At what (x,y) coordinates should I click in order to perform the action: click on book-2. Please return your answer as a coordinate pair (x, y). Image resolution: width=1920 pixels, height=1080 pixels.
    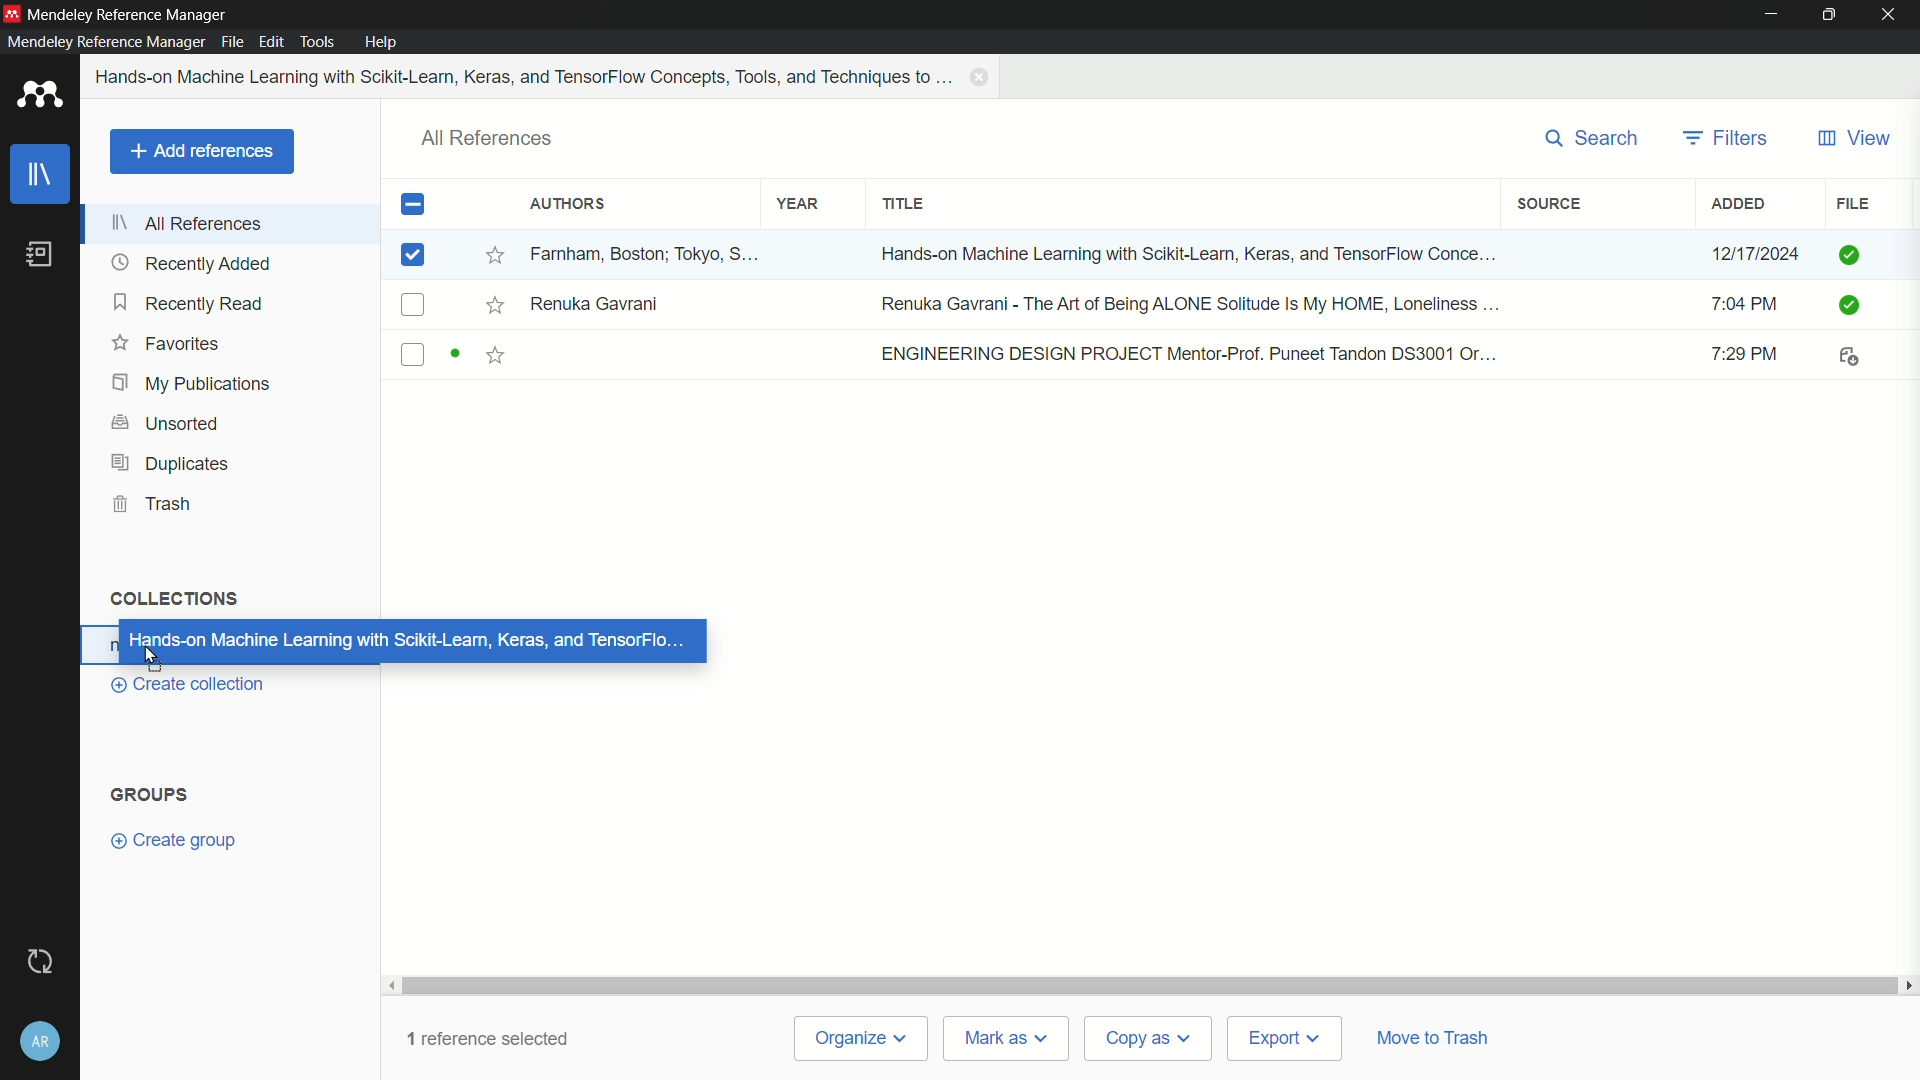
    Looking at the image, I should click on (1142, 305).